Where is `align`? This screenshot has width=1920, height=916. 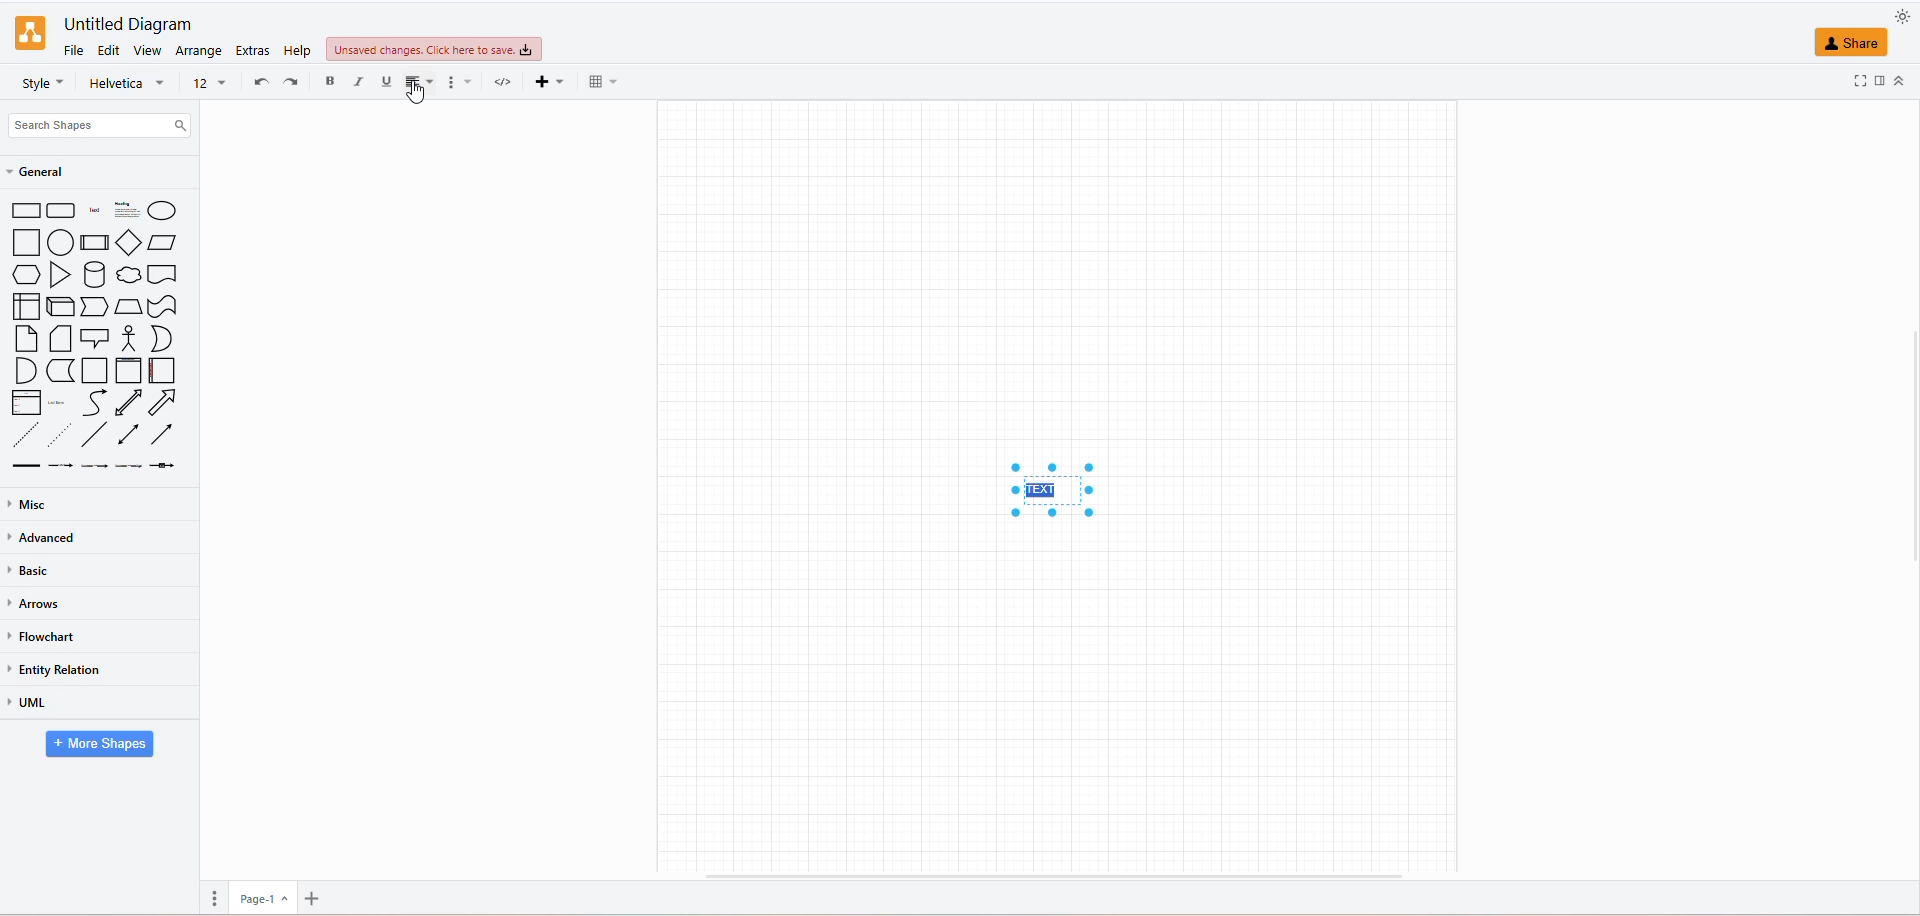
align is located at coordinates (420, 84).